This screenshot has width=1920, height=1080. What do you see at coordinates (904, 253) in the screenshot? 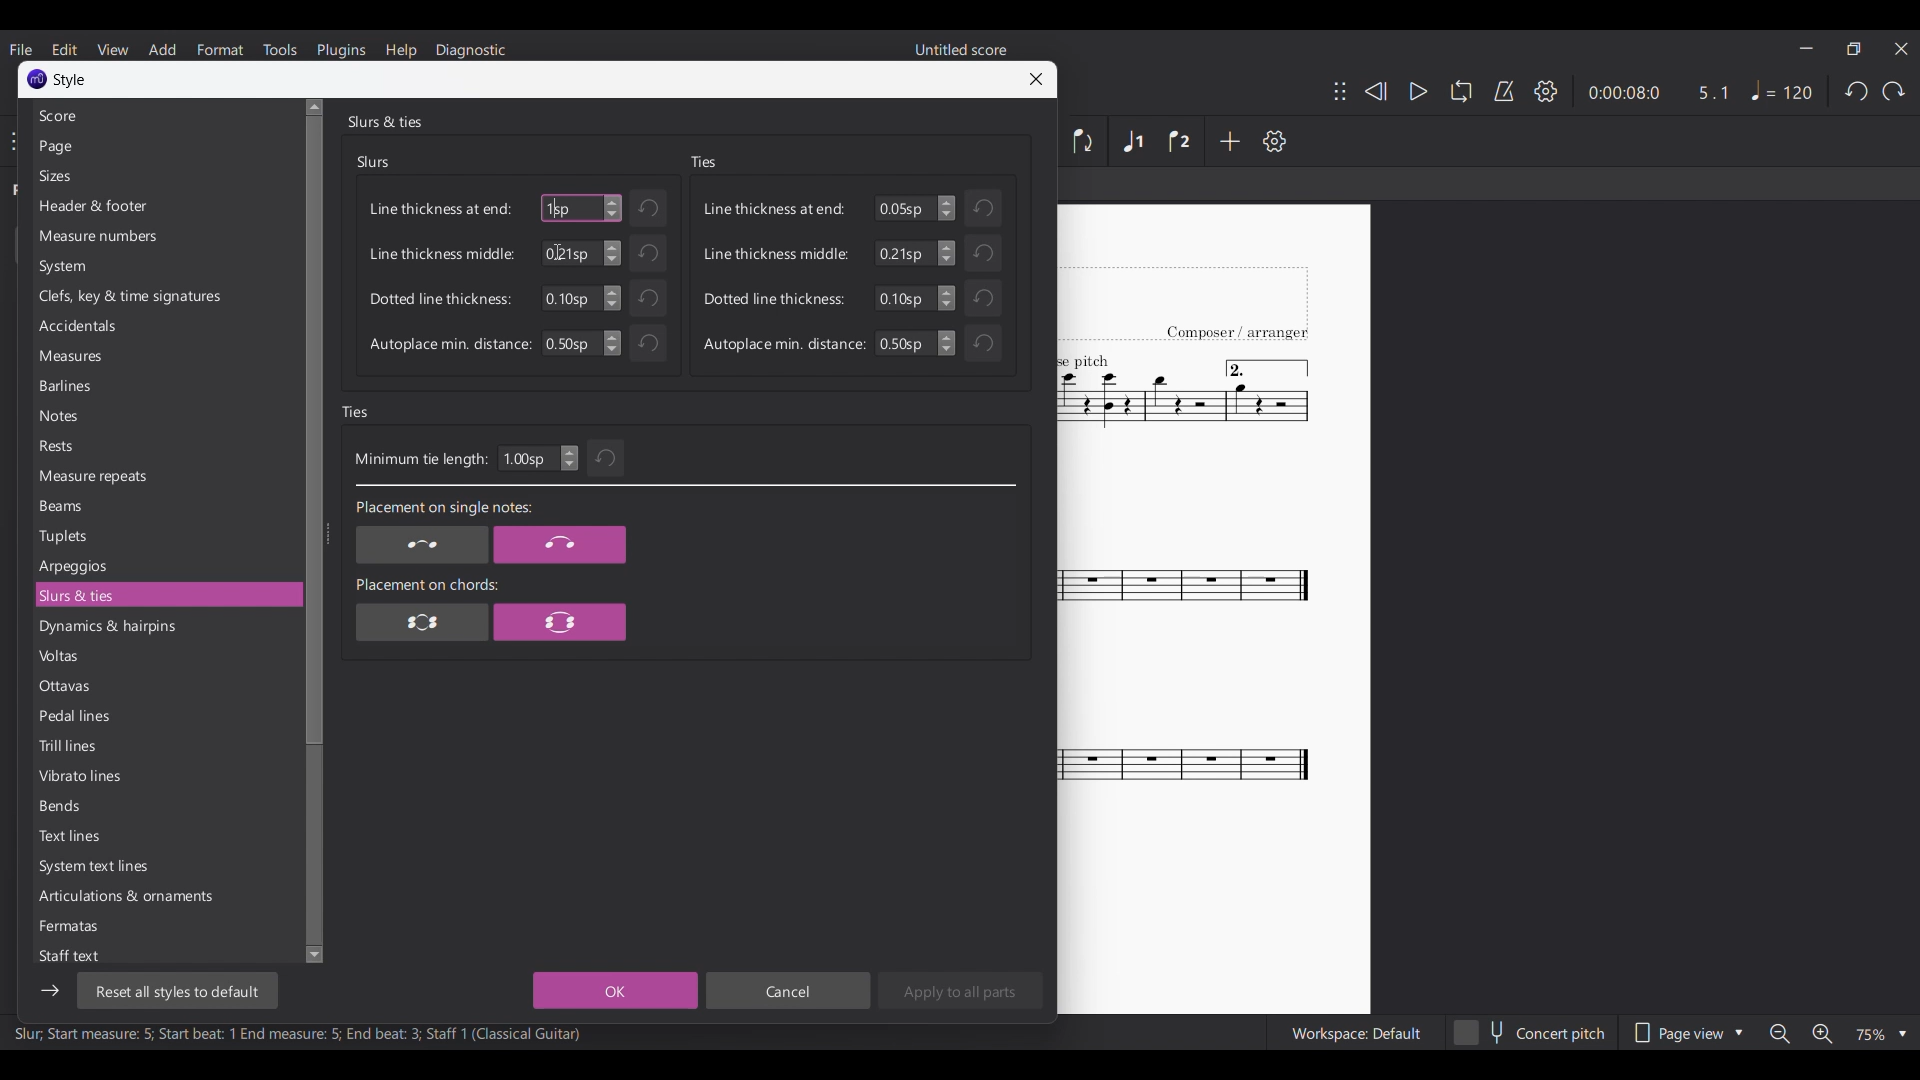
I see `Input line thickness middle` at bounding box center [904, 253].